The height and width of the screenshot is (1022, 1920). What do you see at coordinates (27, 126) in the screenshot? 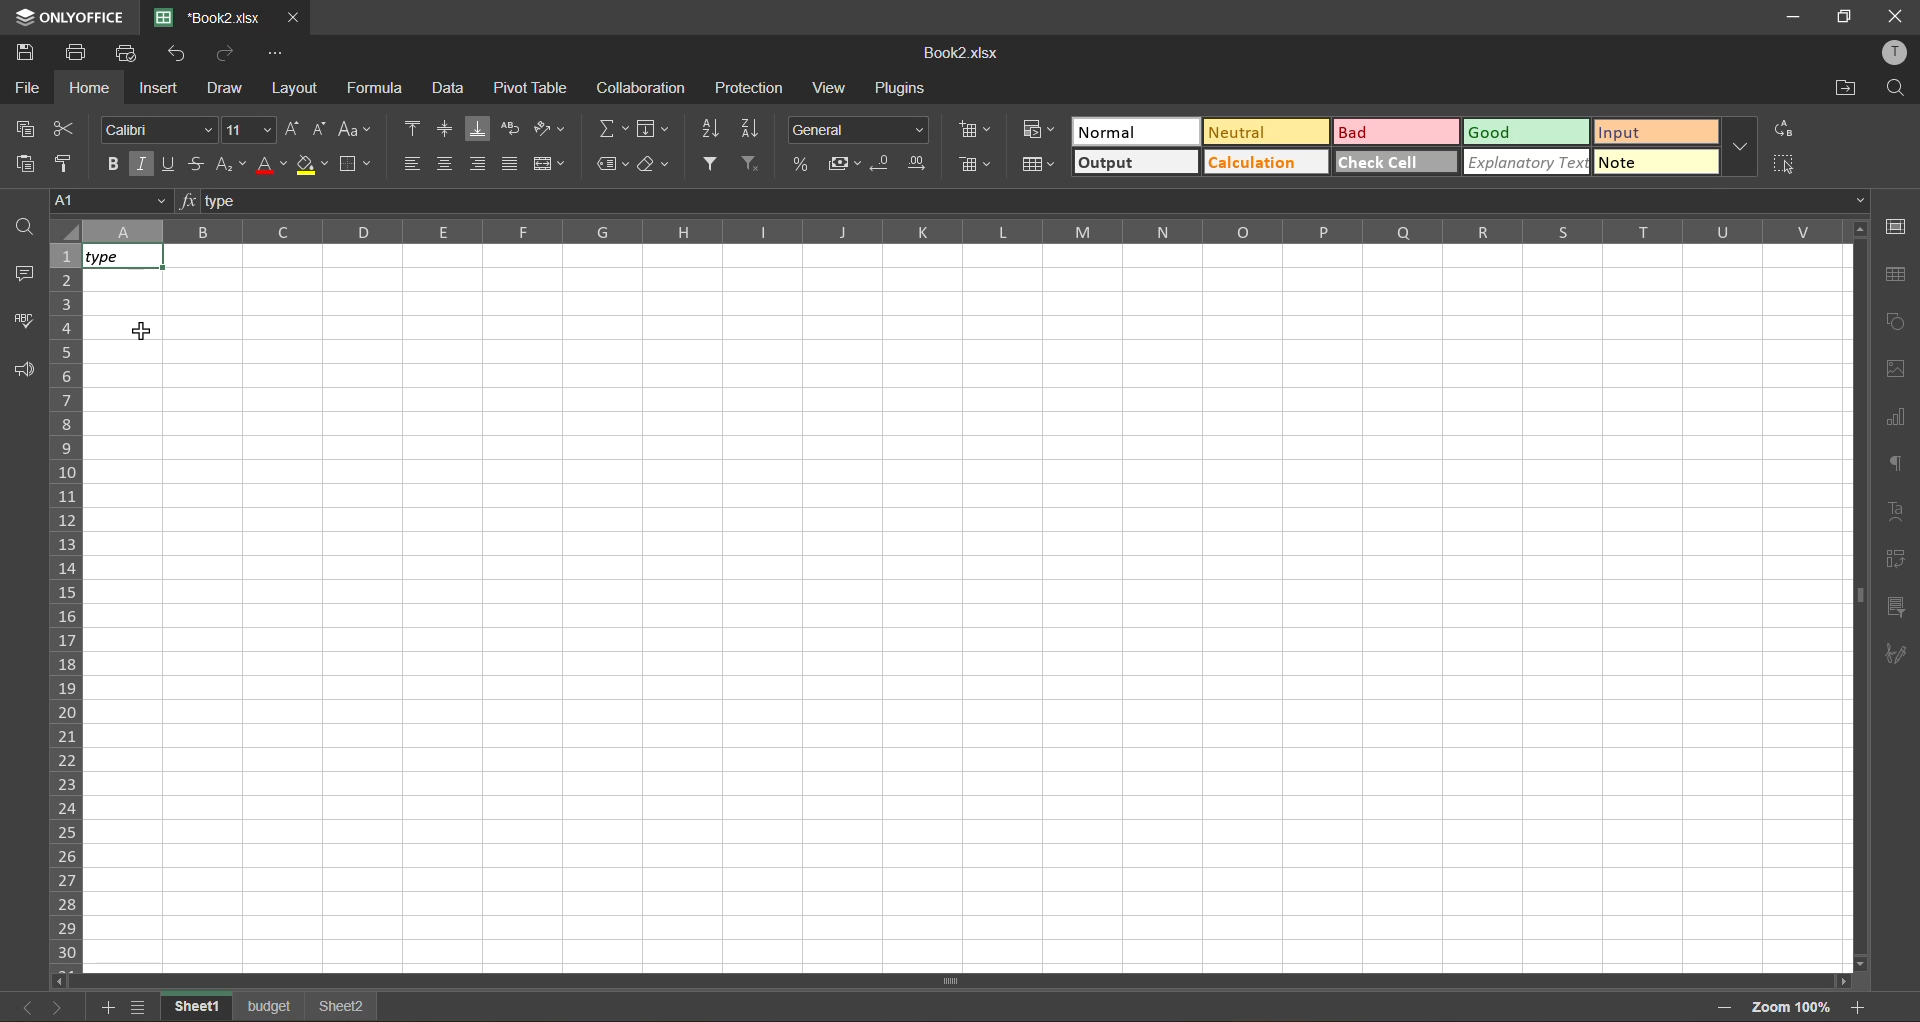
I see `copy` at bounding box center [27, 126].